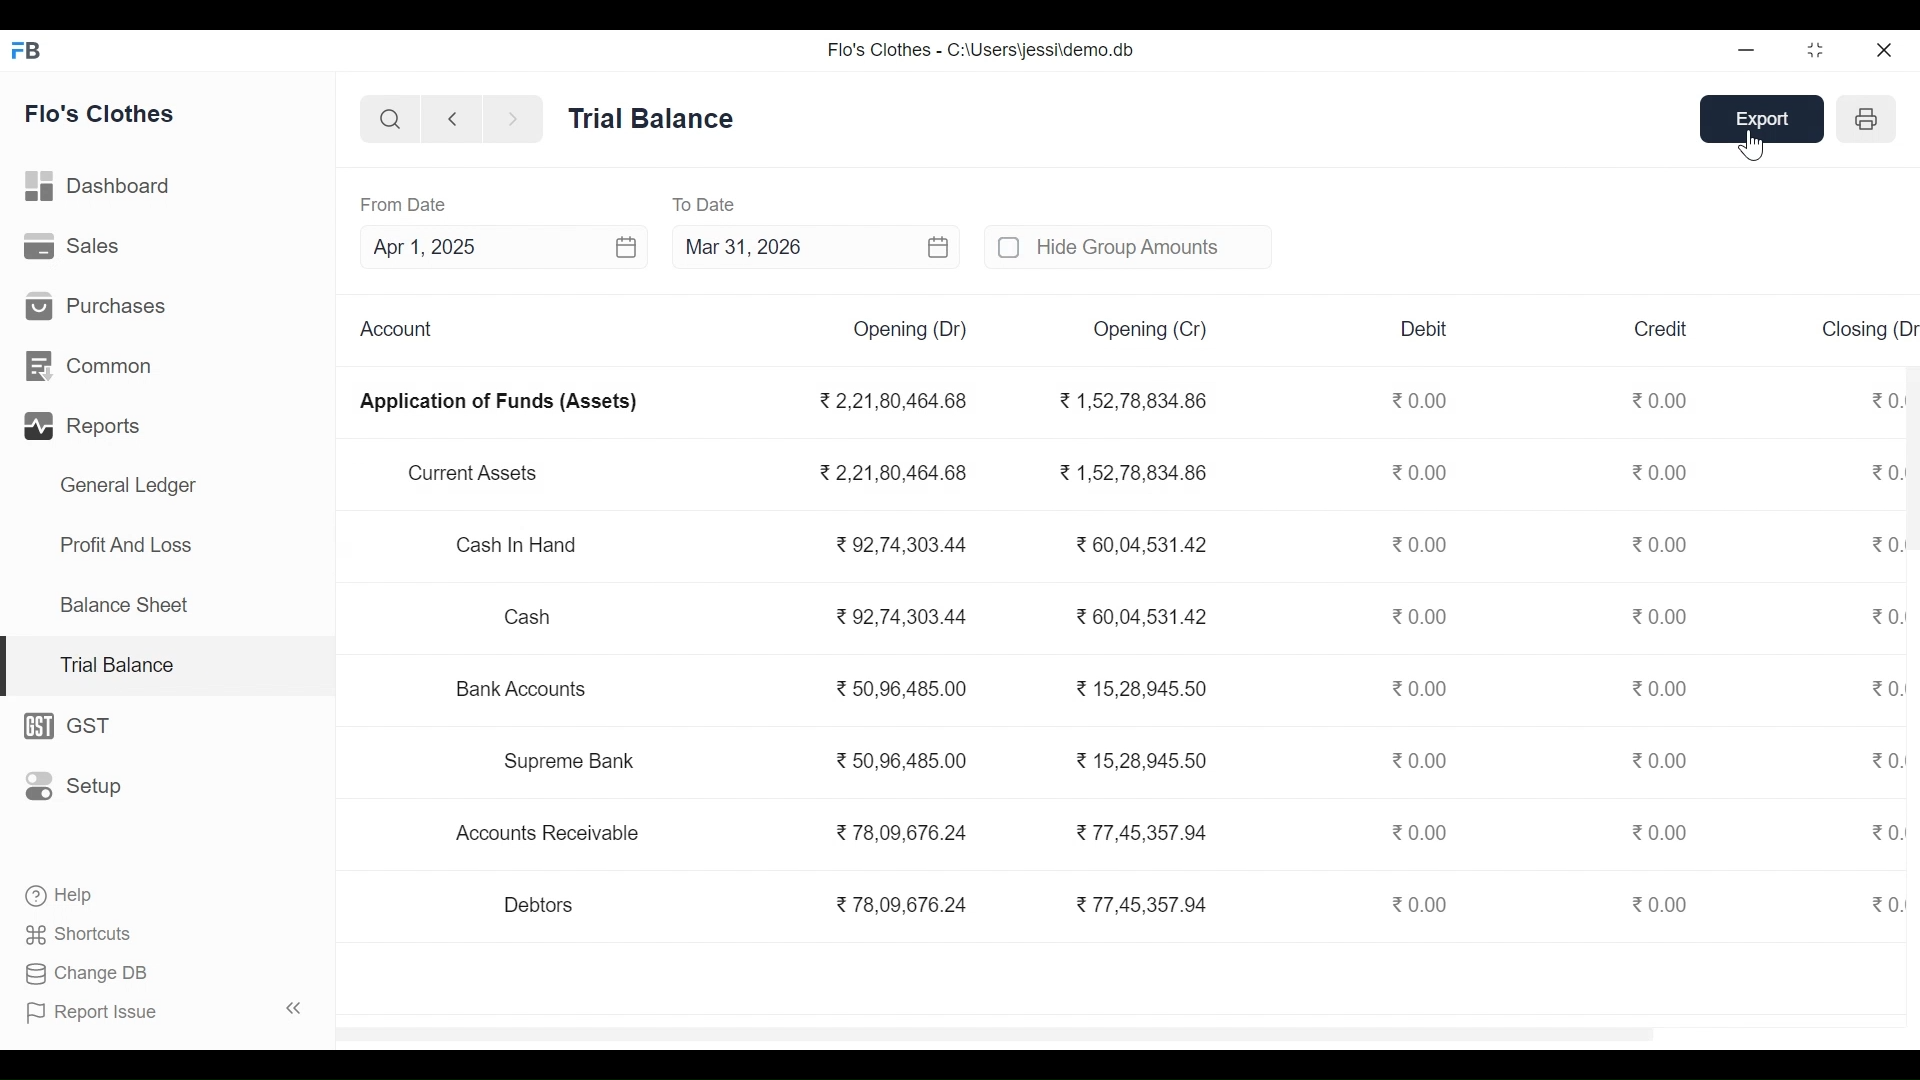 This screenshot has width=1920, height=1080. I want to click on Move Forward, so click(514, 119).